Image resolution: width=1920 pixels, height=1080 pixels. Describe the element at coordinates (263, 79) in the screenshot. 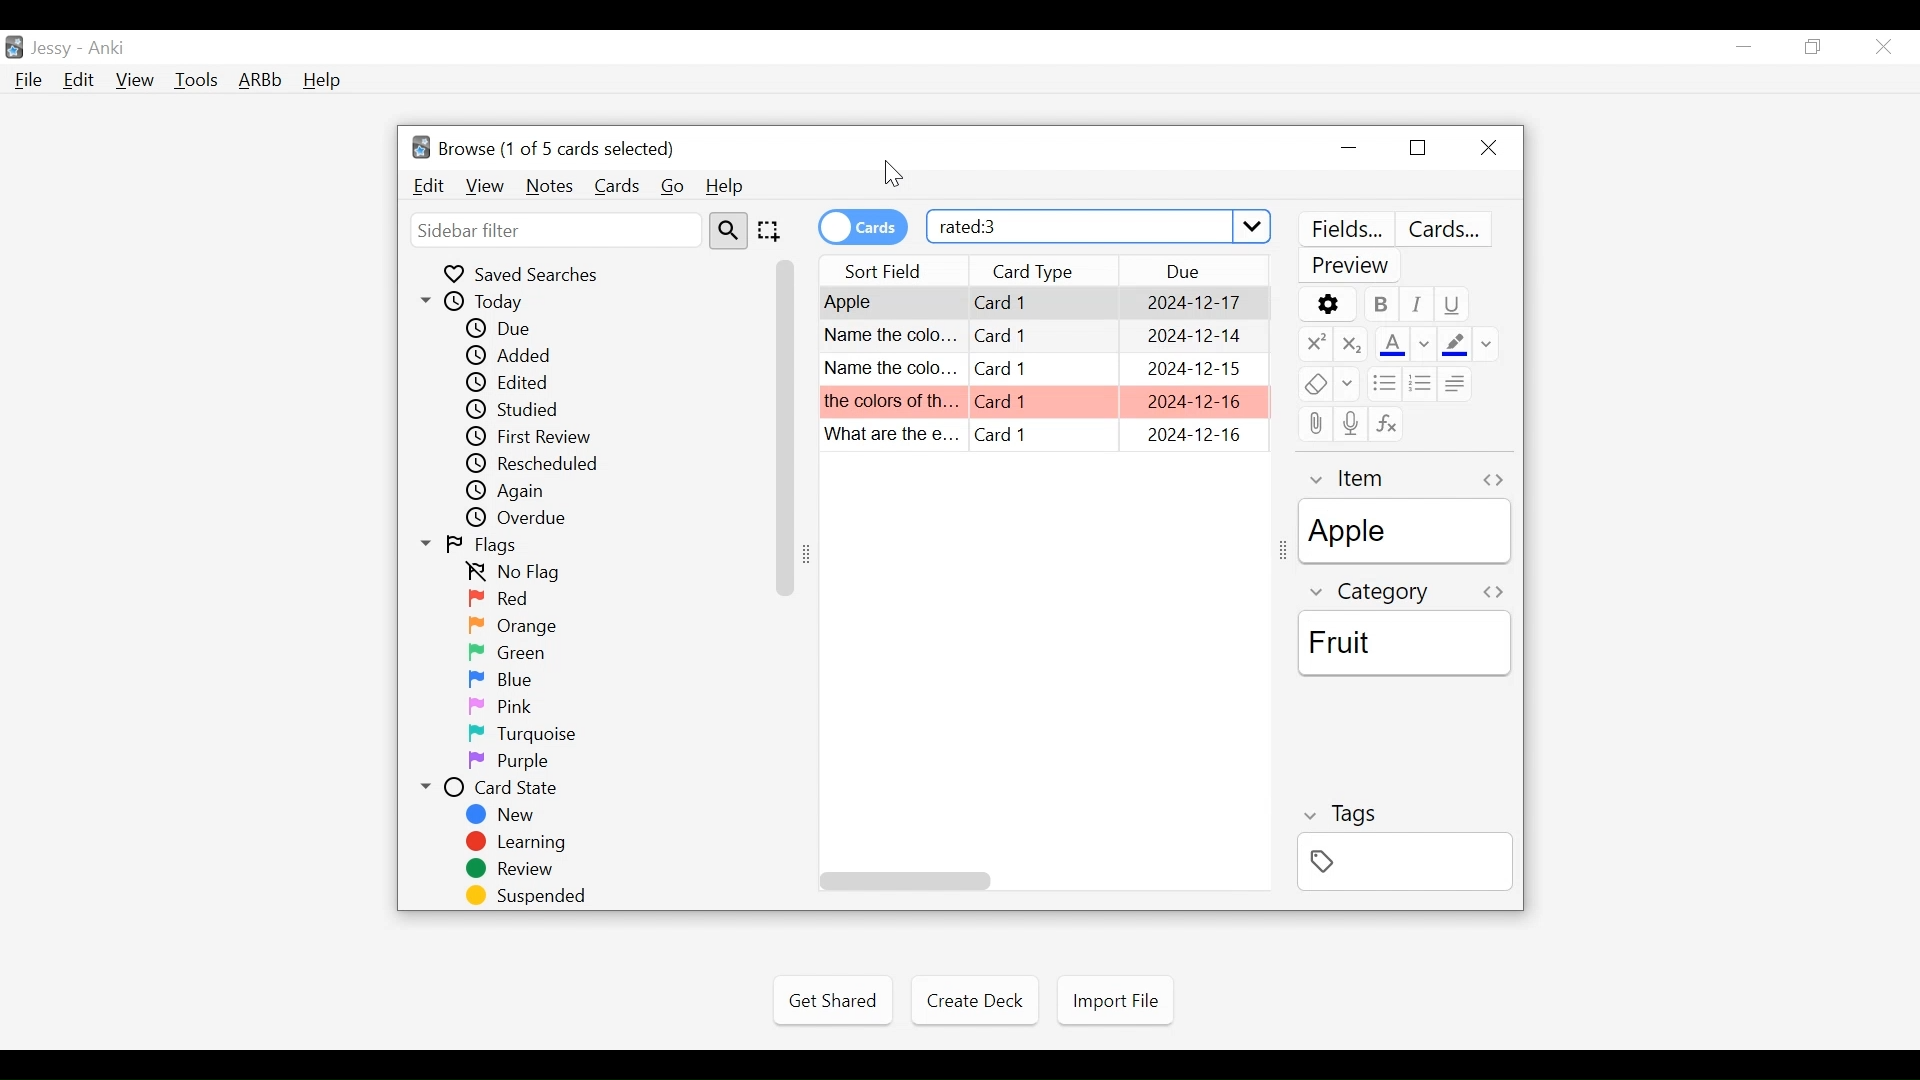

I see `Advanced Review Button bar` at that location.